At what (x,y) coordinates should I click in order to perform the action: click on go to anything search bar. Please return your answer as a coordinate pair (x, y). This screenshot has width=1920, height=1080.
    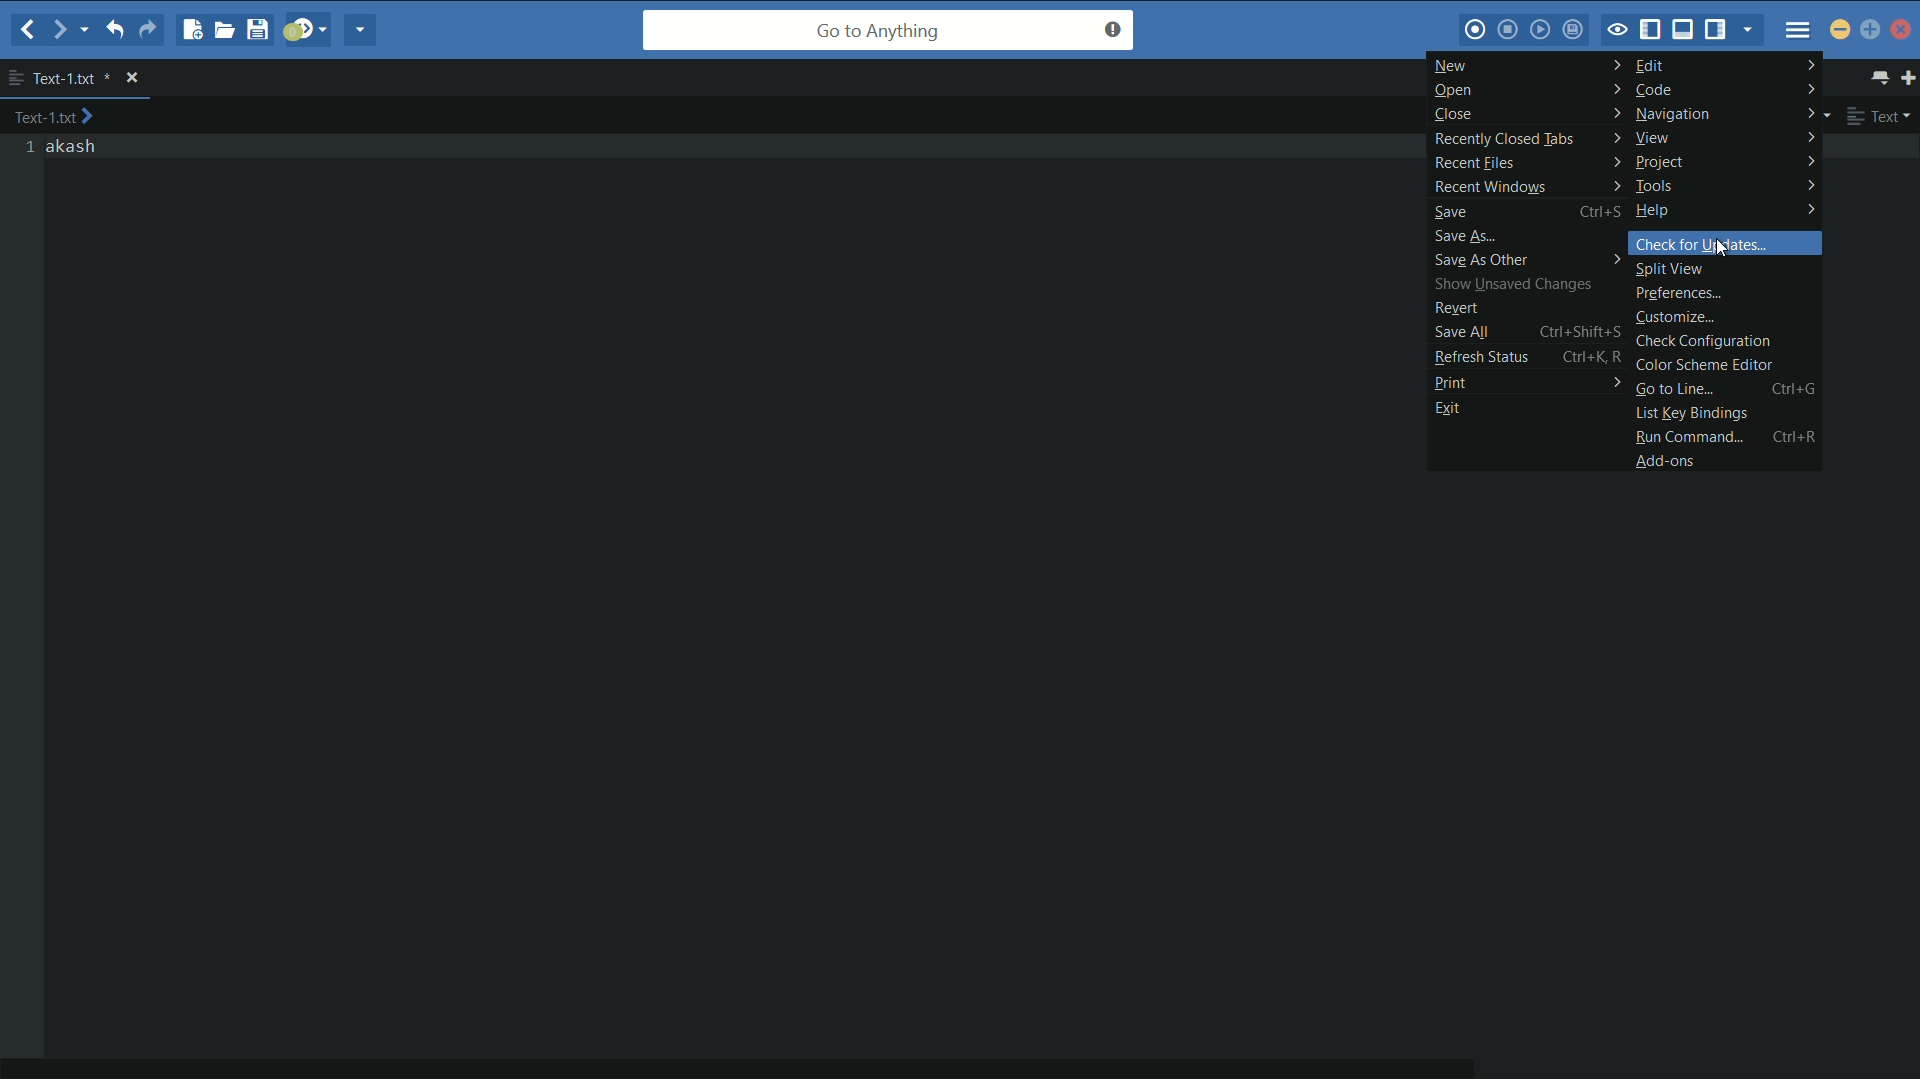
    Looking at the image, I should click on (887, 30).